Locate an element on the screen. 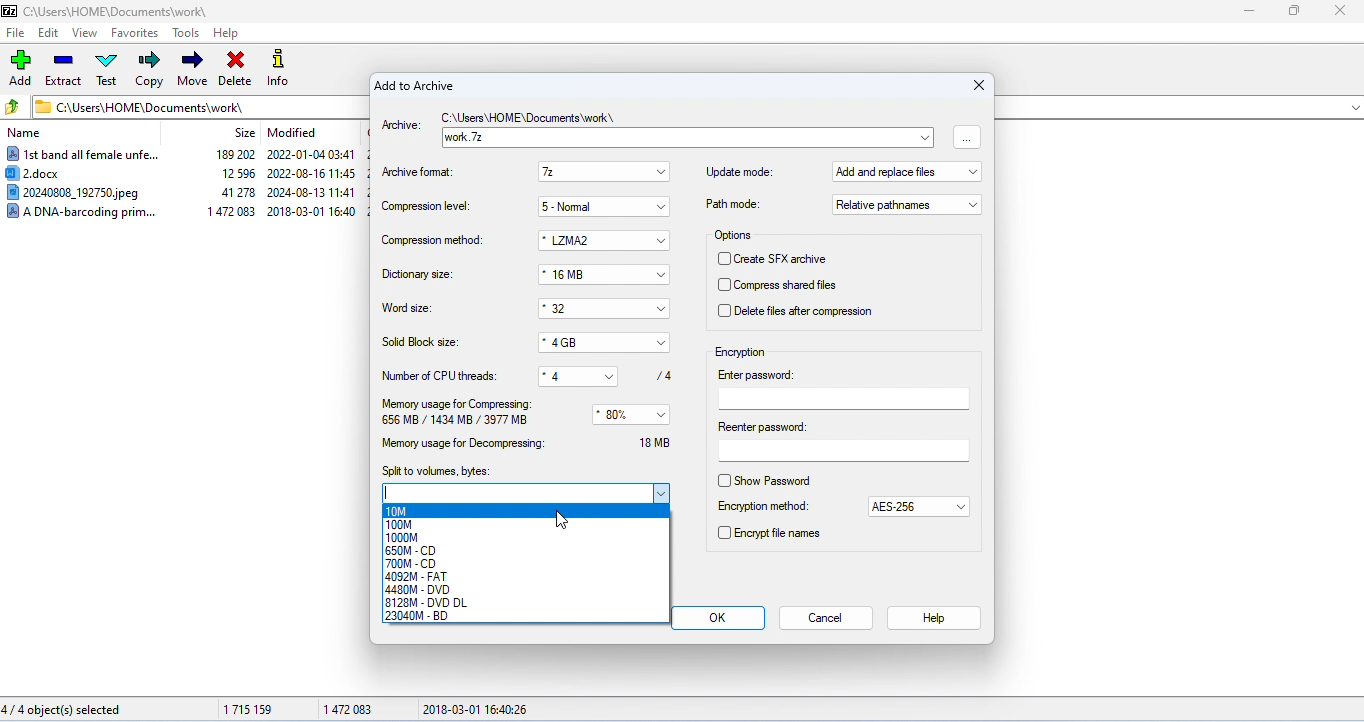  compress shared file is located at coordinates (794, 286).